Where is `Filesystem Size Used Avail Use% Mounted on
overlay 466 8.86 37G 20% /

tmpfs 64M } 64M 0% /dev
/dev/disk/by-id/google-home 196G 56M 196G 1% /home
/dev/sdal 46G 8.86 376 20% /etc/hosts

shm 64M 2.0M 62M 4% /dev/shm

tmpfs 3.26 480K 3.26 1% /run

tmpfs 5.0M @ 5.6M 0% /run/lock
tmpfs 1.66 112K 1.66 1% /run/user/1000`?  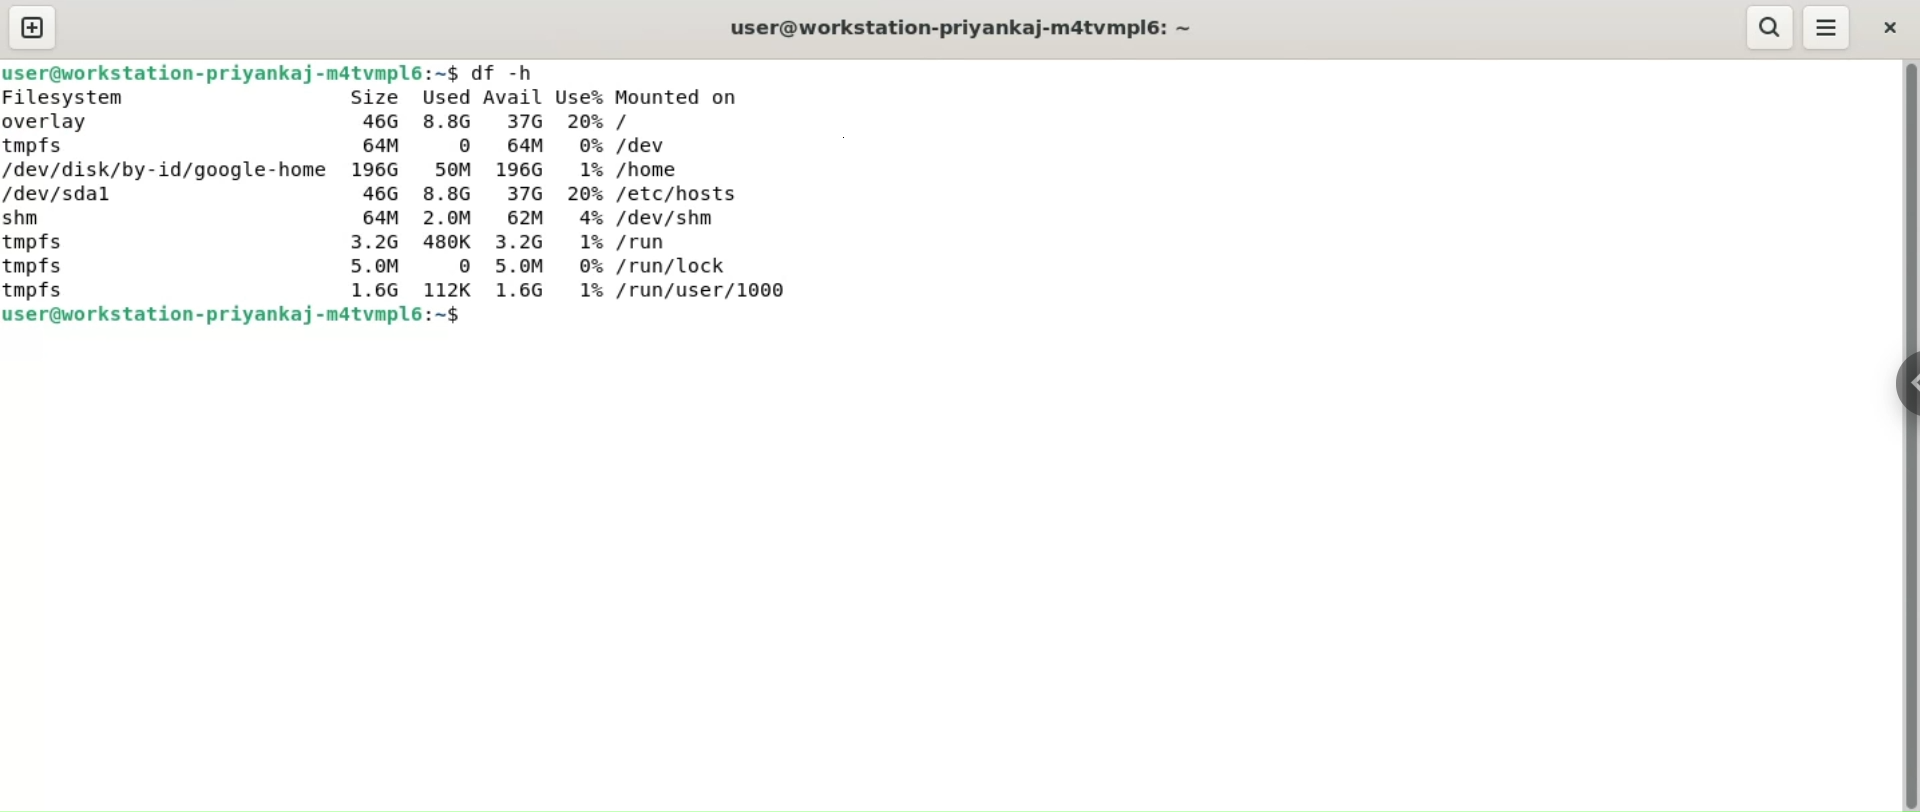
Filesystem Size Used Avail Use% Mounted on
overlay 466 8.86 37G 20% /

tmpfs 64M } 64M 0% /dev
/dev/disk/by-id/google-home 196G 56M 196G 1% /home
/dev/sdal 46G 8.86 376 20% /etc/hosts

shm 64M 2.0M 62M 4% /dev/shm

tmpfs 3.26 480K 3.26 1% /run

tmpfs 5.0M @ 5.6M 0% /run/lock
tmpfs 1.66 112K 1.66 1% /run/user/1000 is located at coordinates (395, 193).